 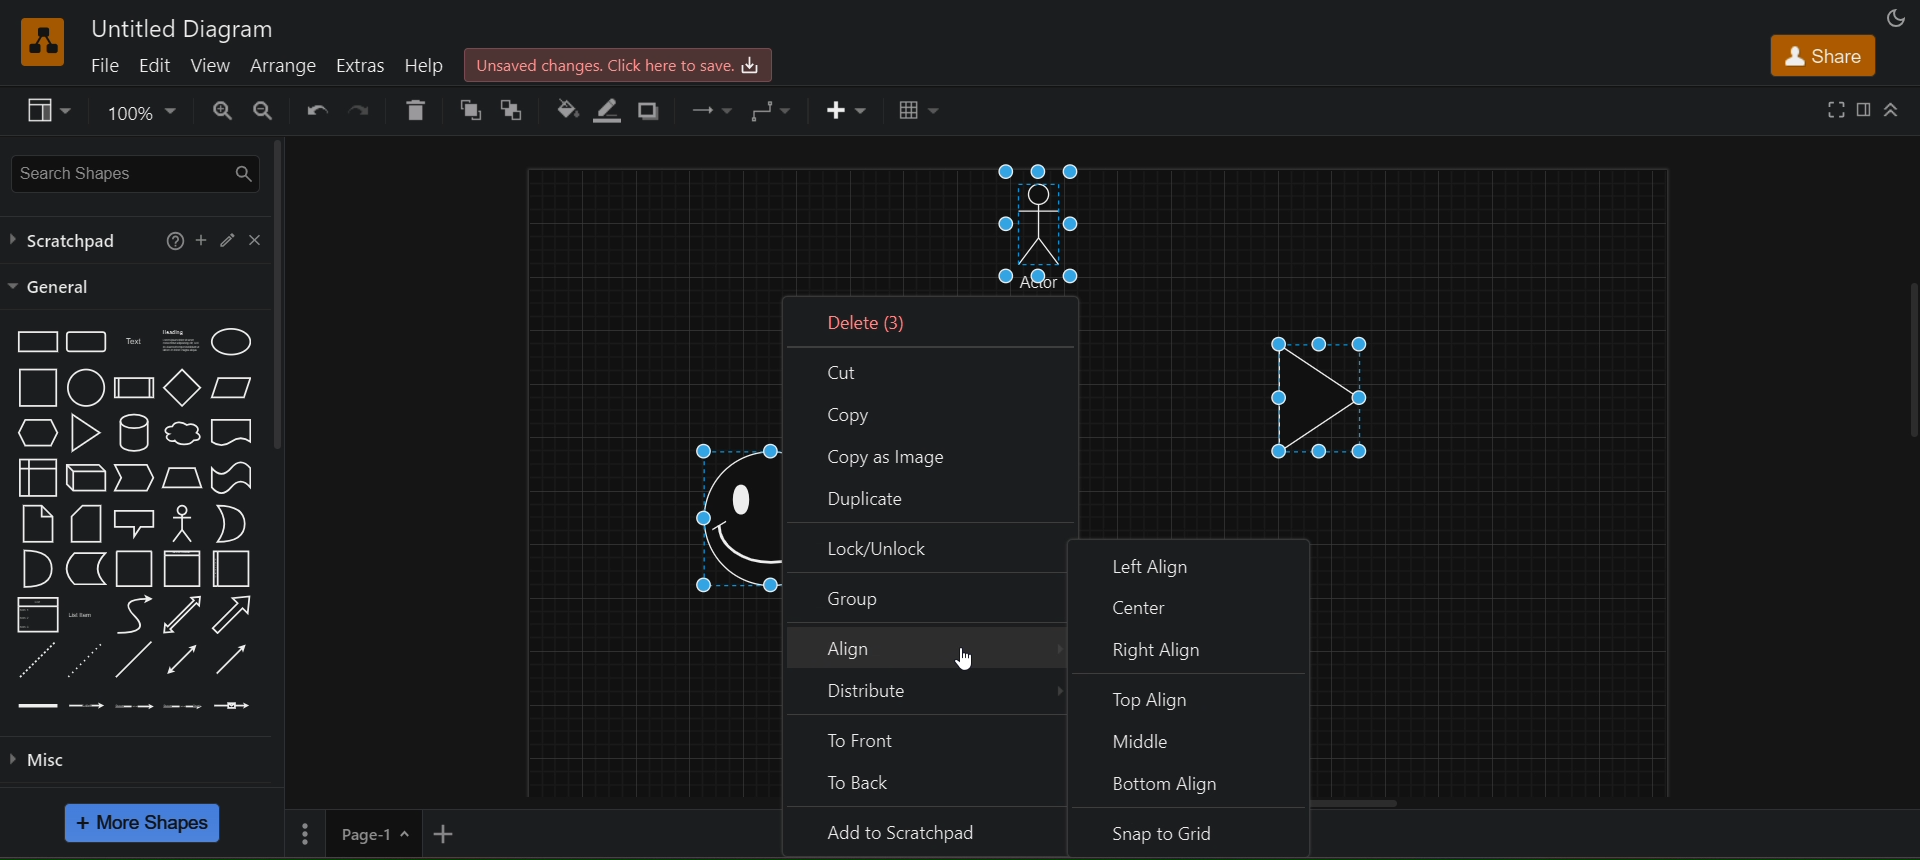 What do you see at coordinates (232, 432) in the screenshot?
I see `document` at bounding box center [232, 432].